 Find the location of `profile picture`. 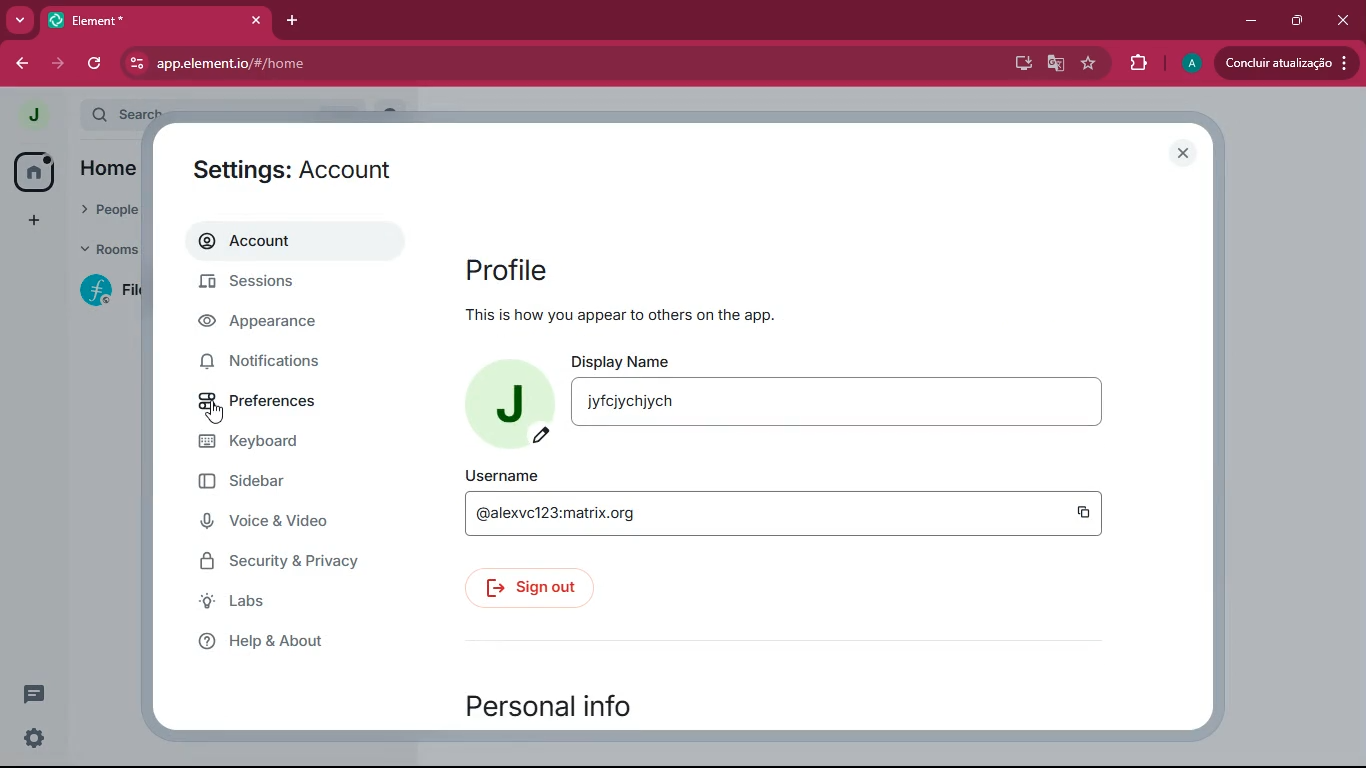

profile picture is located at coordinates (1195, 61).